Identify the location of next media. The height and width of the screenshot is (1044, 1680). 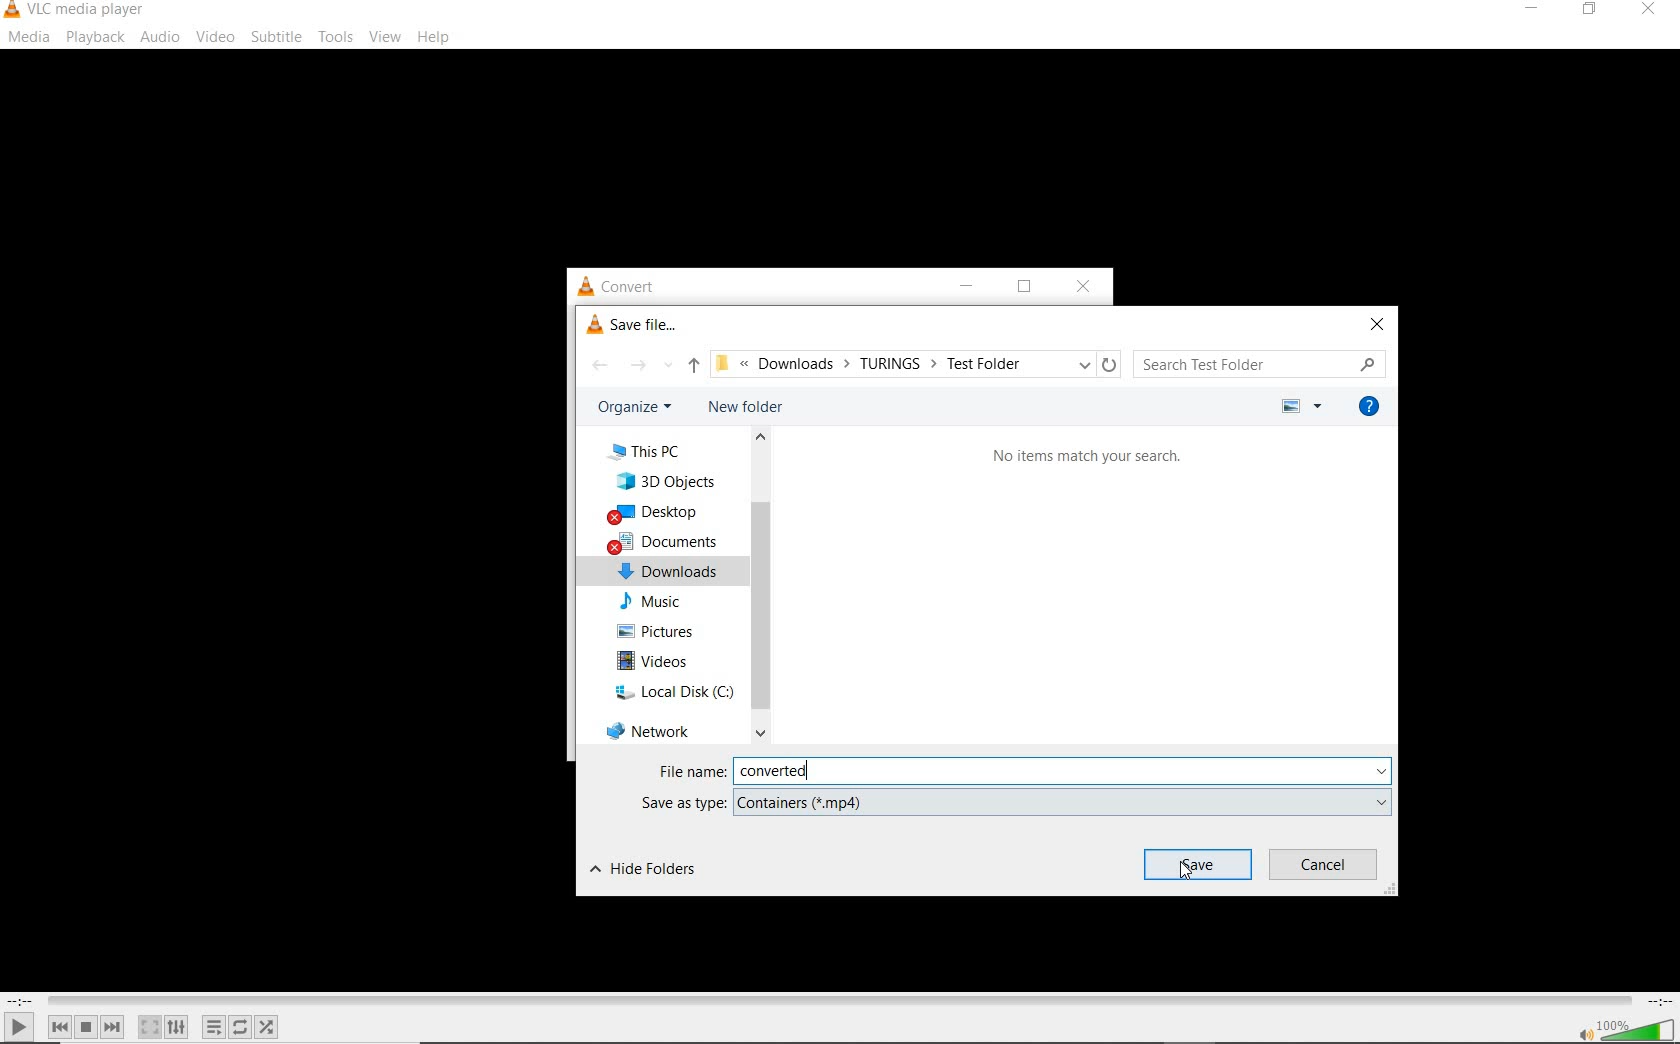
(114, 1027).